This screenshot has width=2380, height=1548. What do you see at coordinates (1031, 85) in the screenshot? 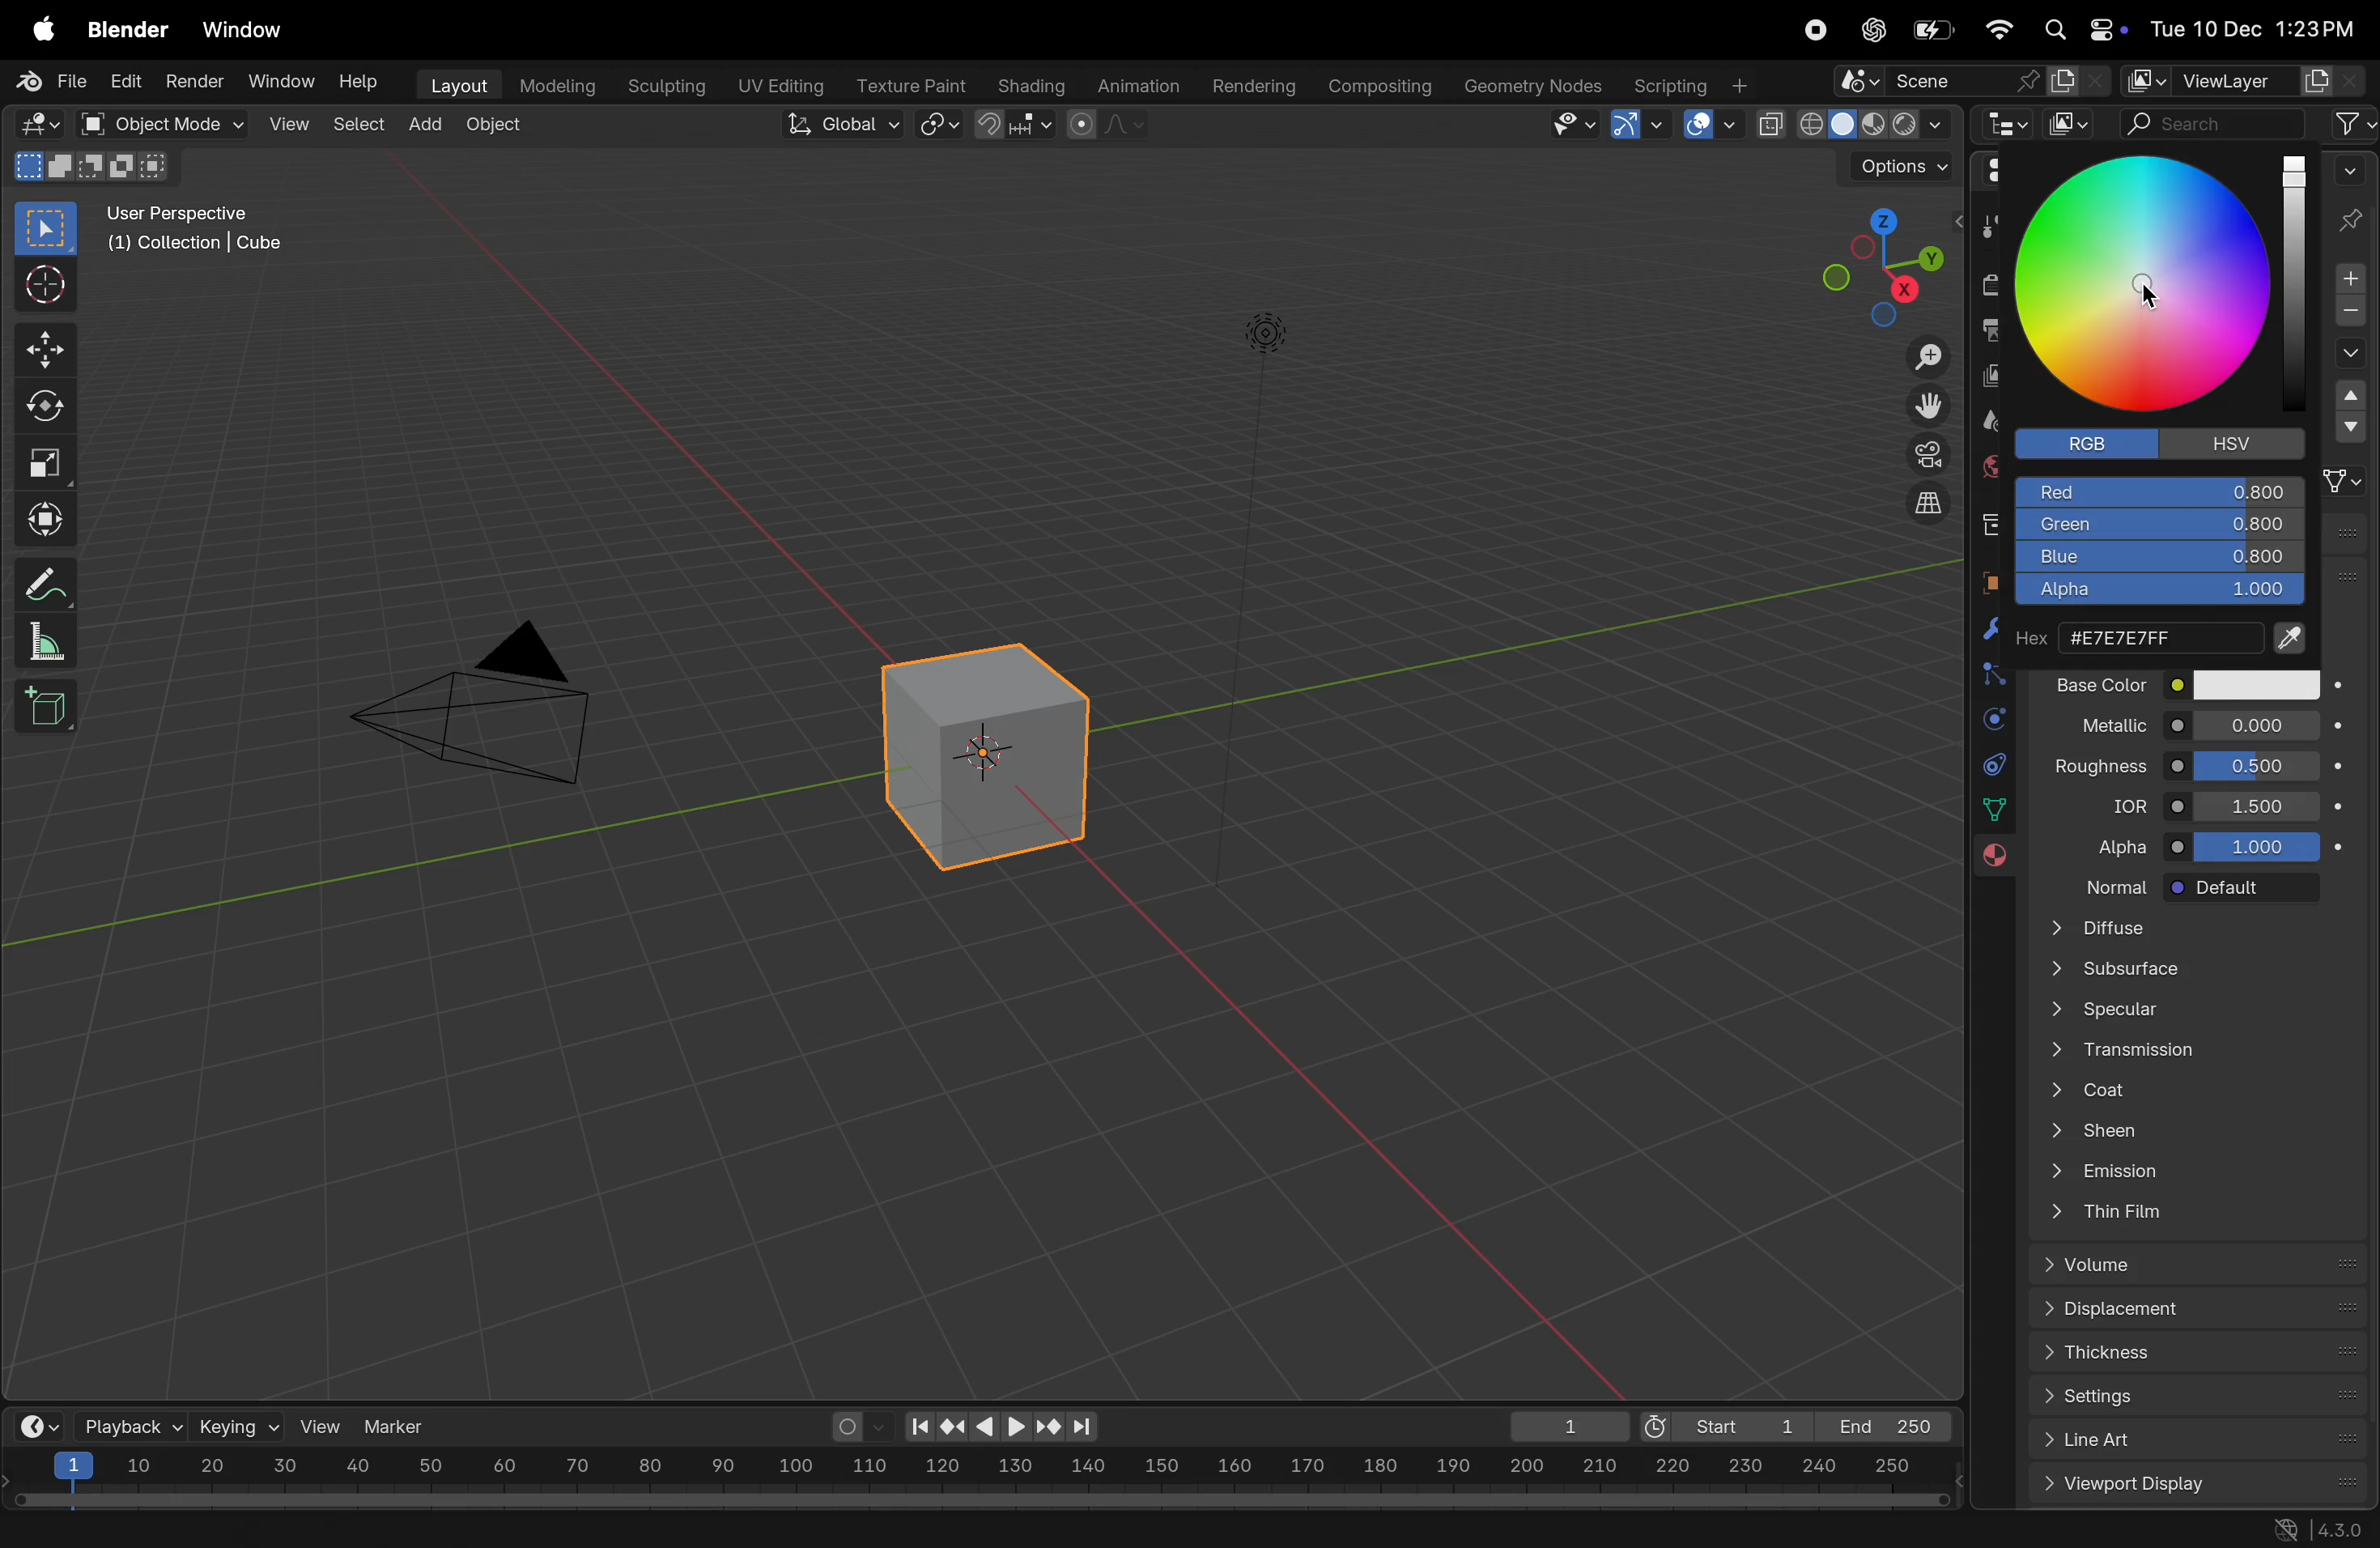
I see `Shading` at bounding box center [1031, 85].